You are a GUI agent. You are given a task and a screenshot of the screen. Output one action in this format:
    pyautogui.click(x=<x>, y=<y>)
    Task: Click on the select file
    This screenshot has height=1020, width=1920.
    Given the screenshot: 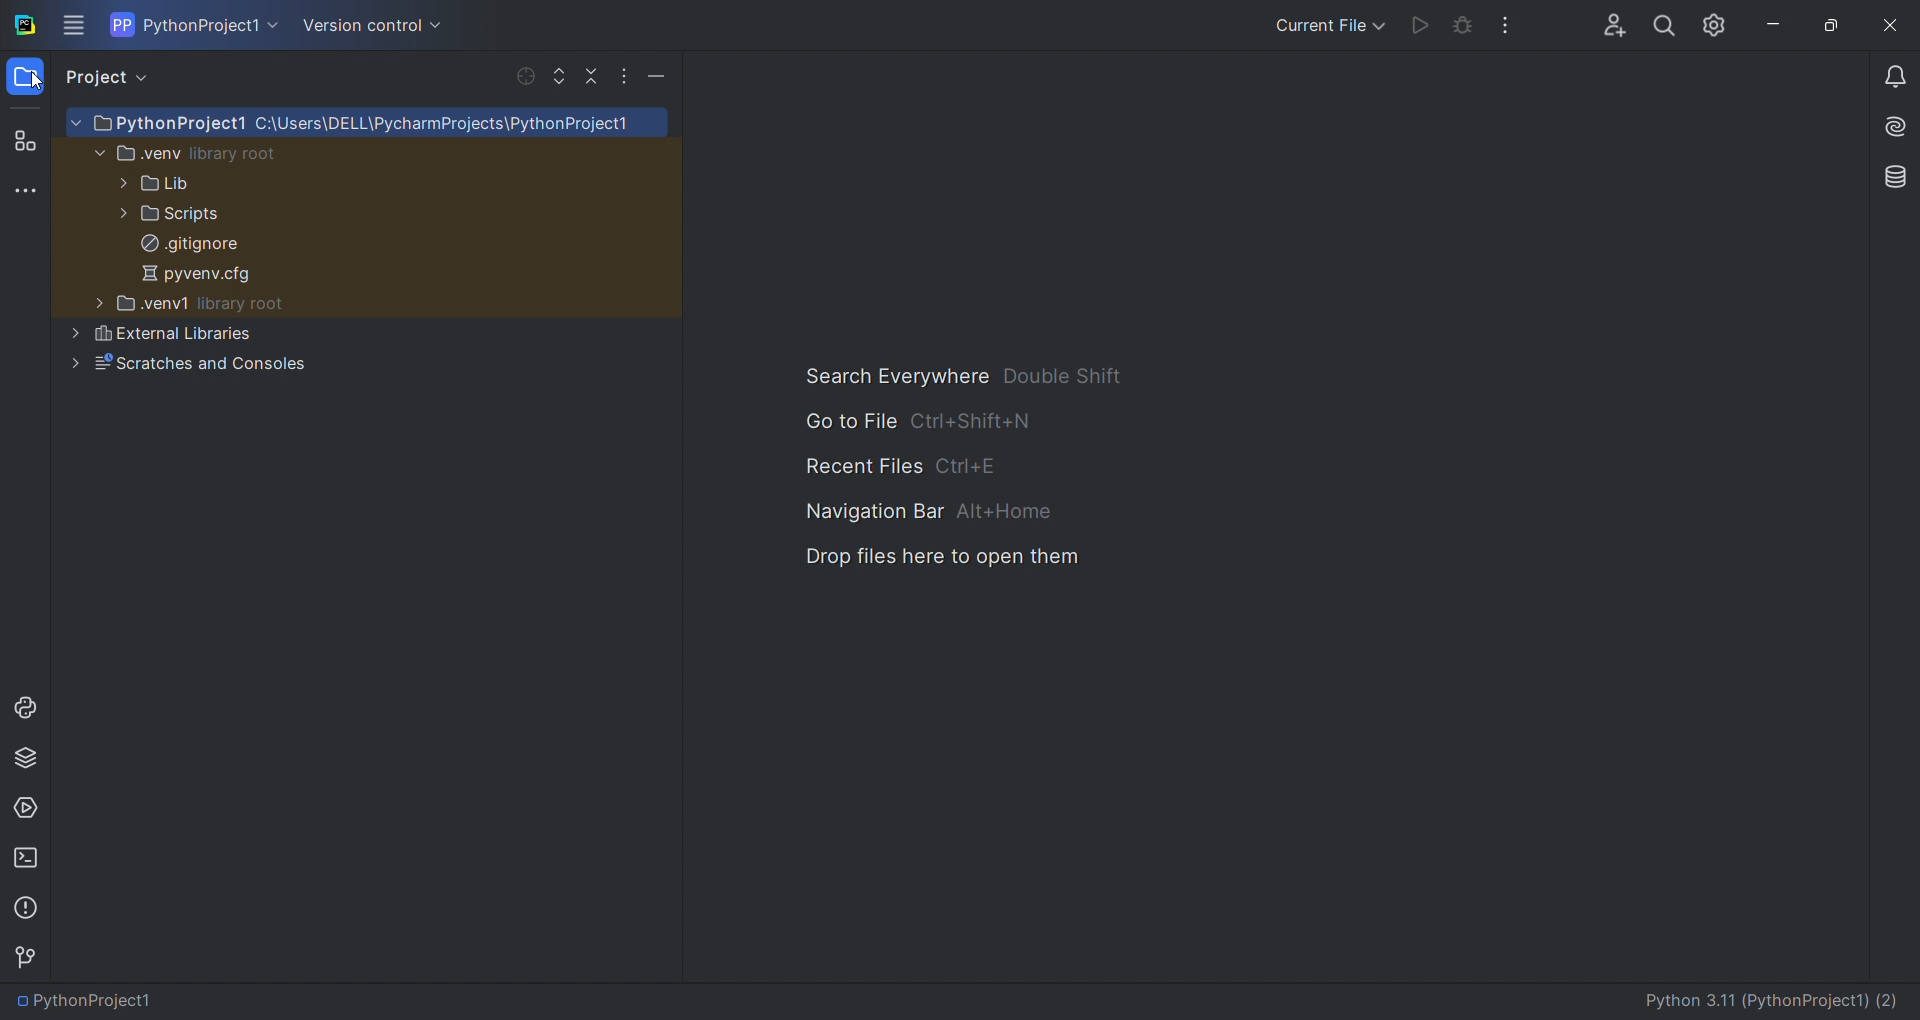 What is the action you would take?
    pyautogui.click(x=523, y=76)
    